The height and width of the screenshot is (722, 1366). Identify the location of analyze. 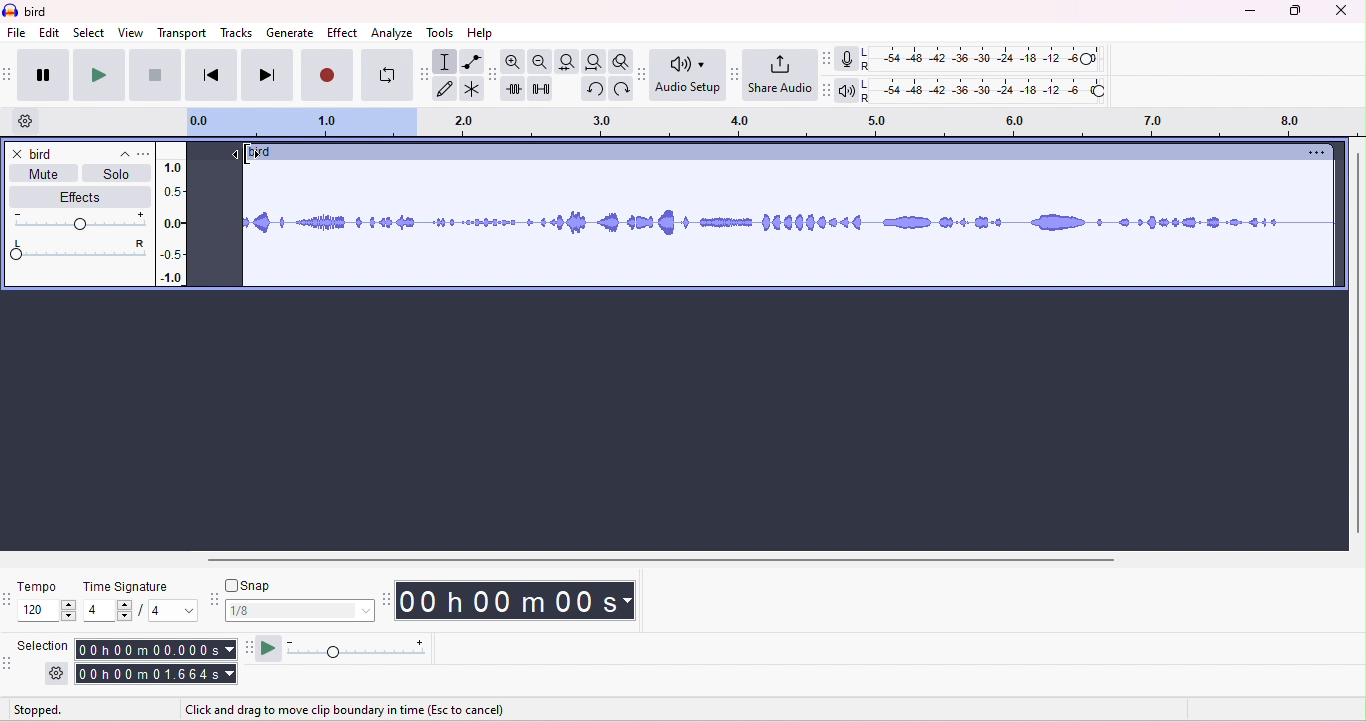
(394, 32).